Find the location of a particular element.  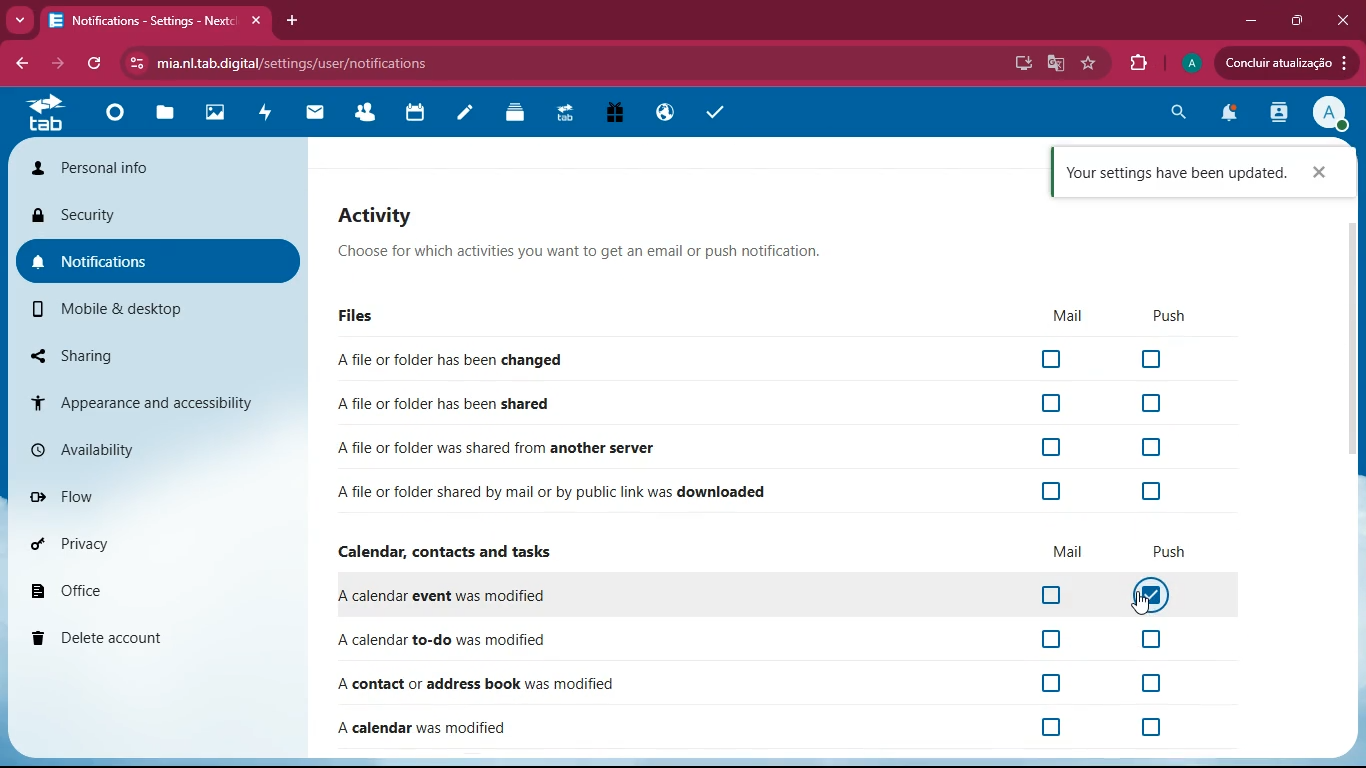

push is located at coordinates (1170, 552).